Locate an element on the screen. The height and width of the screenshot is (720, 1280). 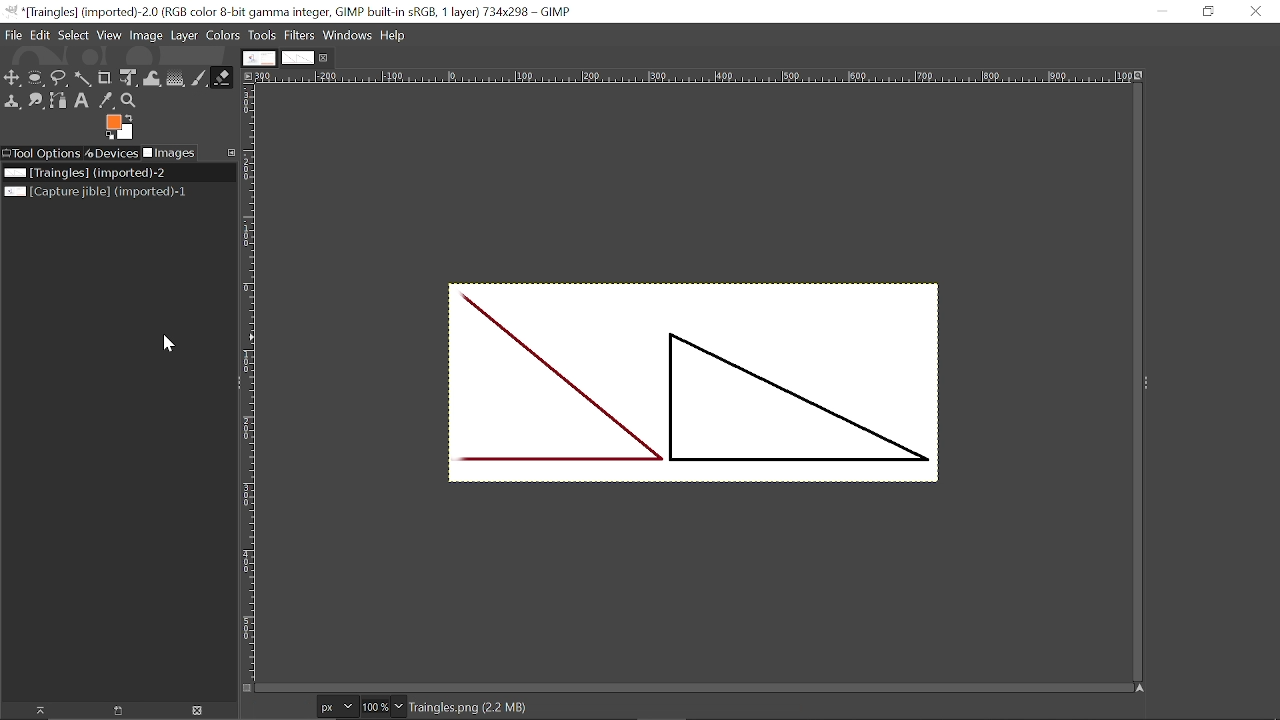
Ellipse select tool is located at coordinates (35, 78).